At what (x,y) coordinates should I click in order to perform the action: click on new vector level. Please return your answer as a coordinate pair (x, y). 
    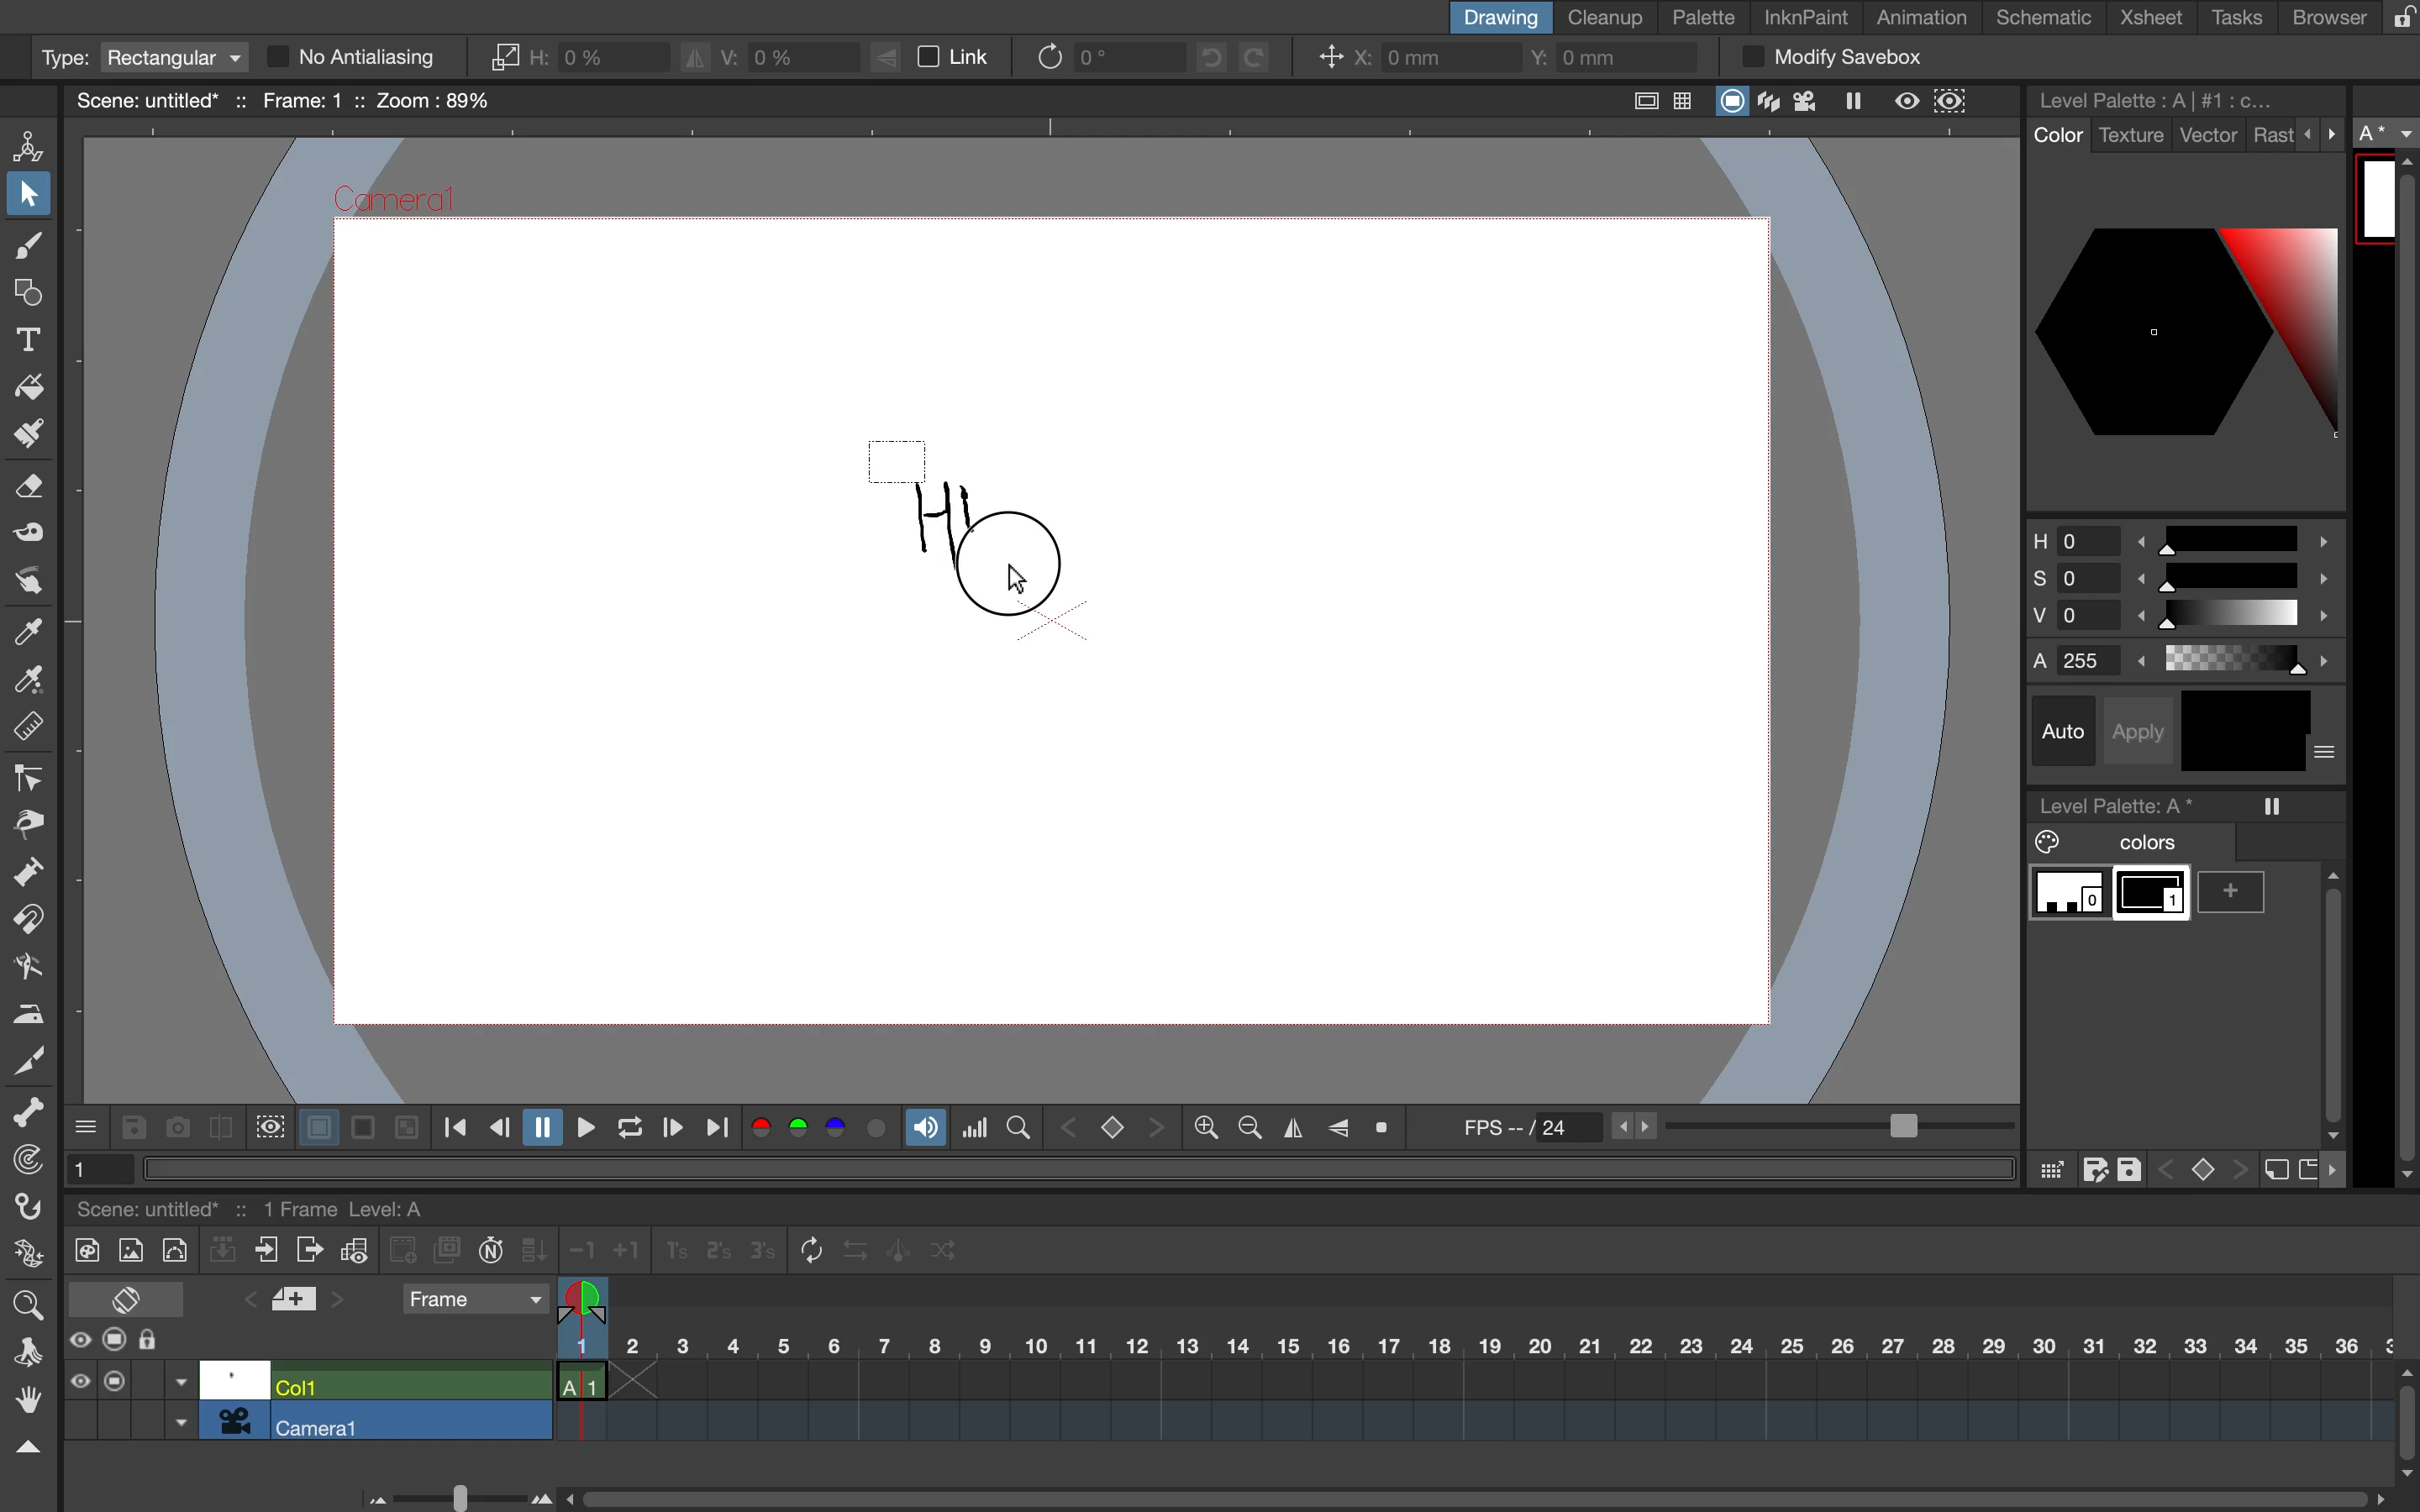
    Looking at the image, I should click on (174, 1248).